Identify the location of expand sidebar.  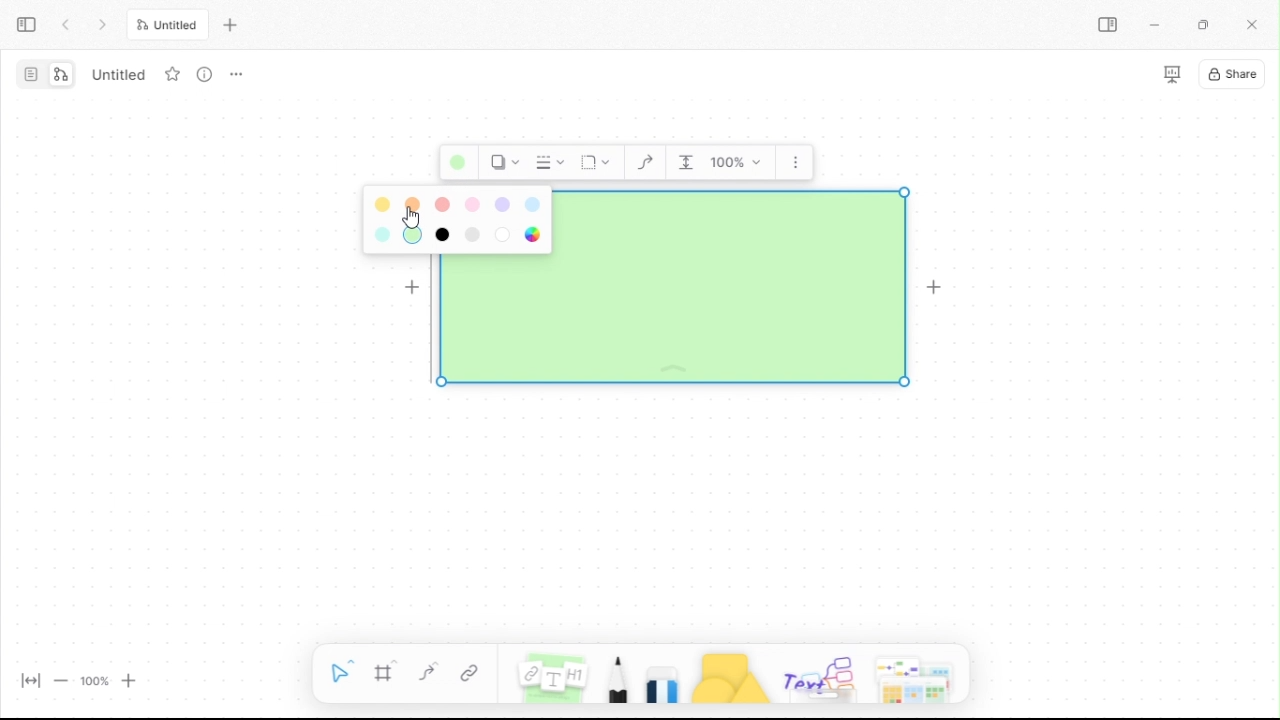
(26, 26).